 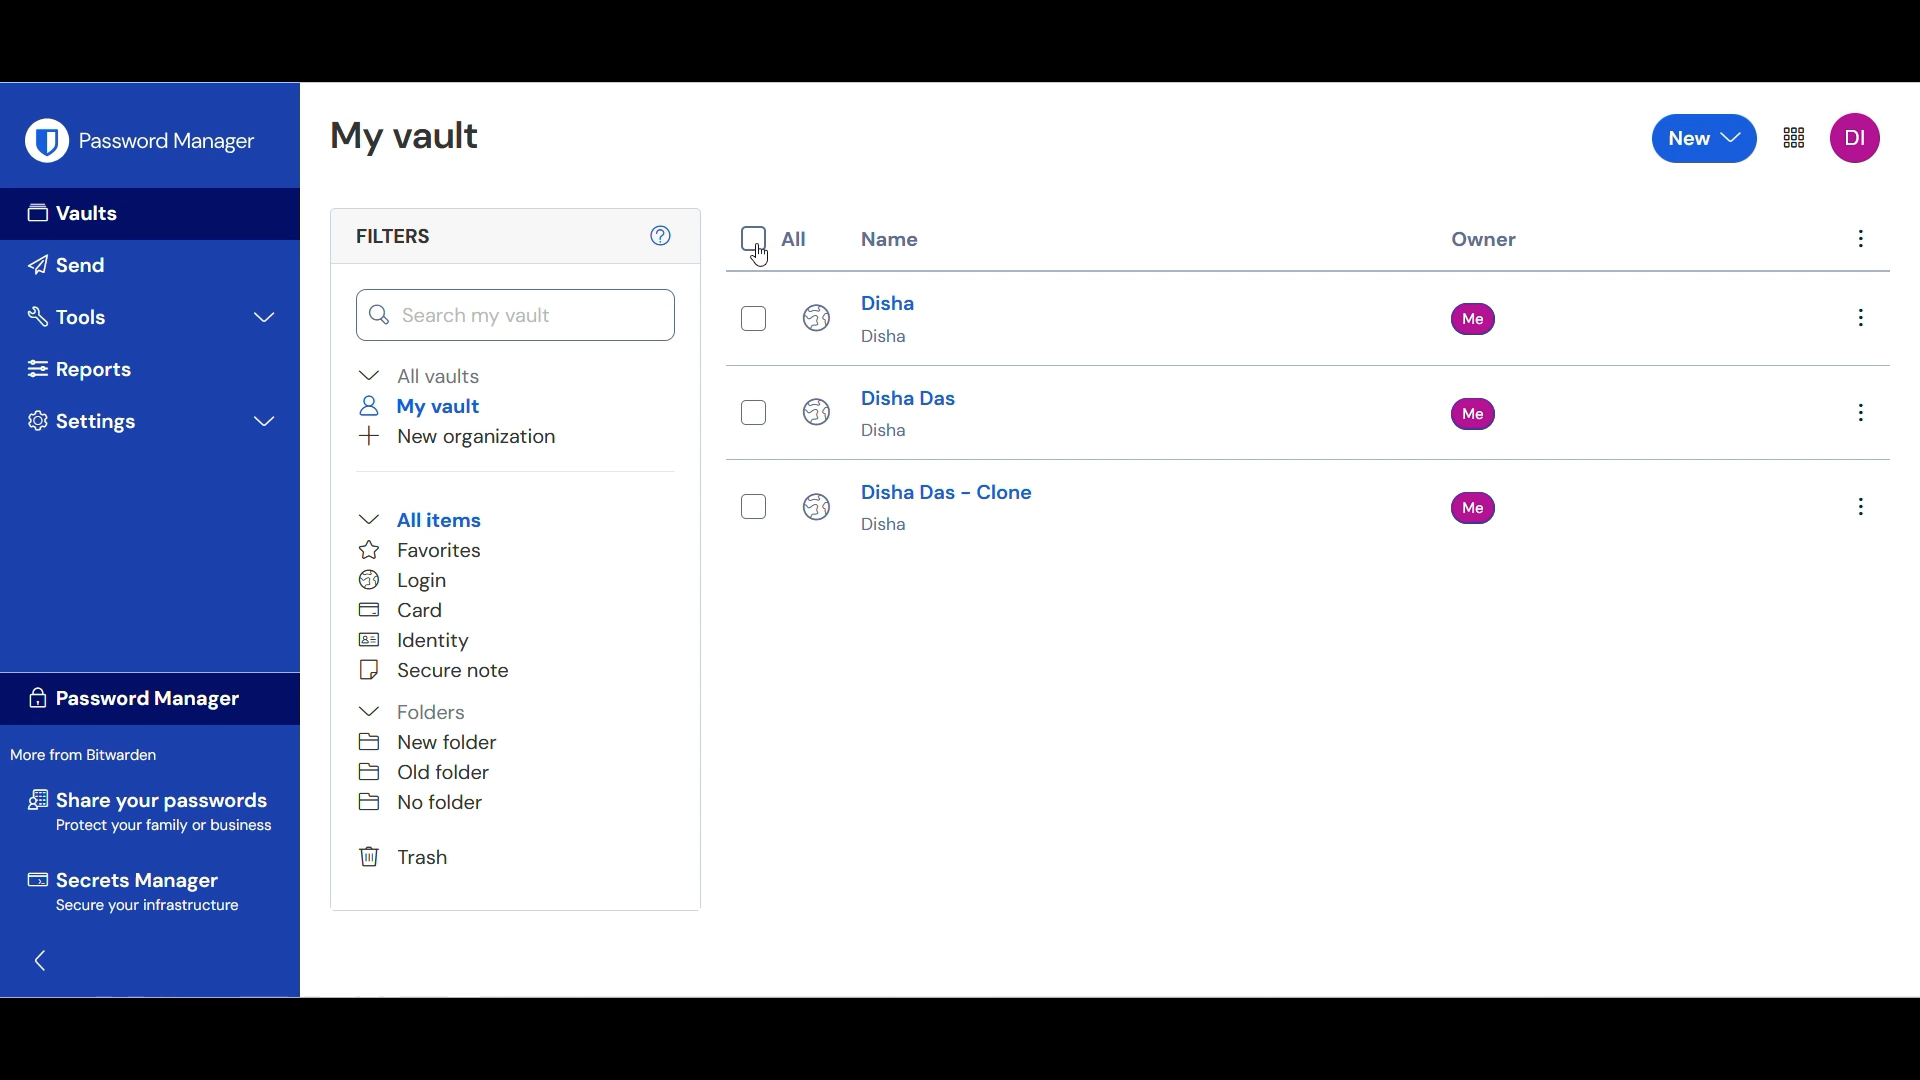 What do you see at coordinates (418, 580) in the screenshot?
I see `Login ` at bounding box center [418, 580].